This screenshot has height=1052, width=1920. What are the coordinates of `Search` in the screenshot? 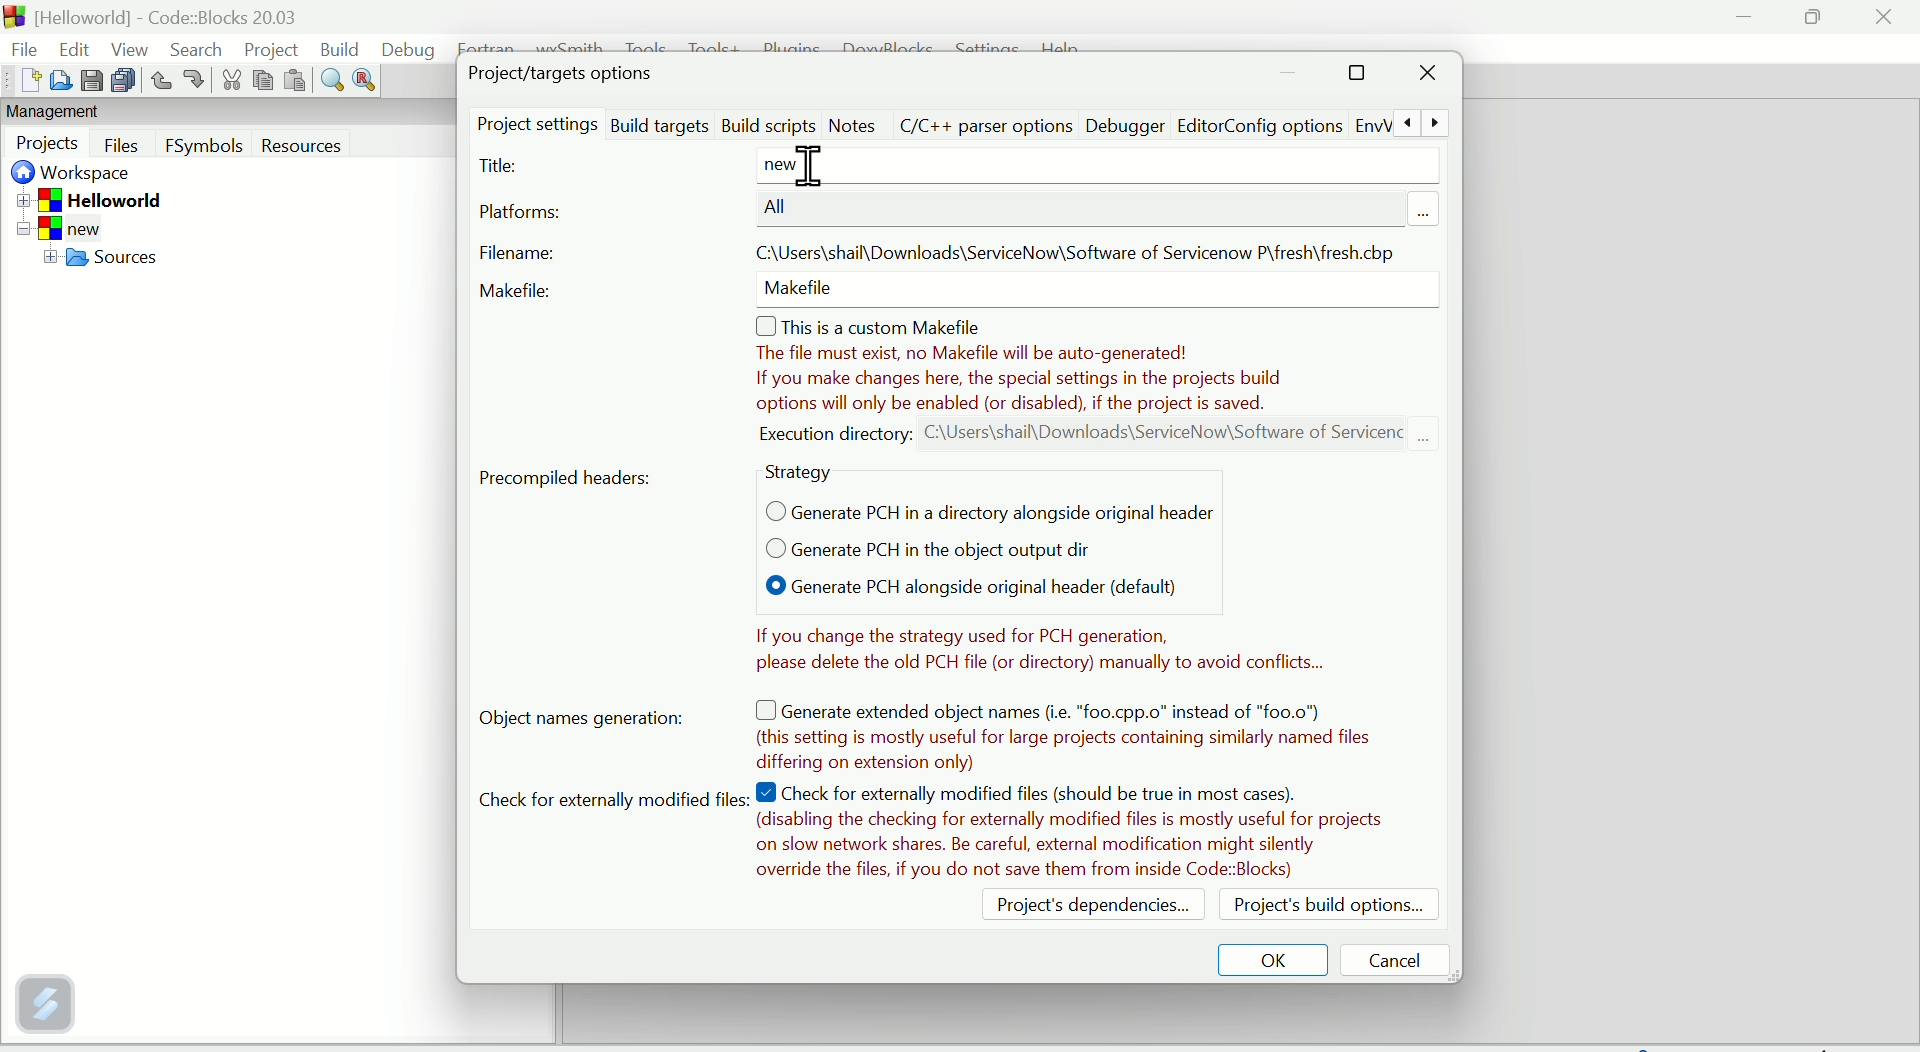 It's located at (195, 50).